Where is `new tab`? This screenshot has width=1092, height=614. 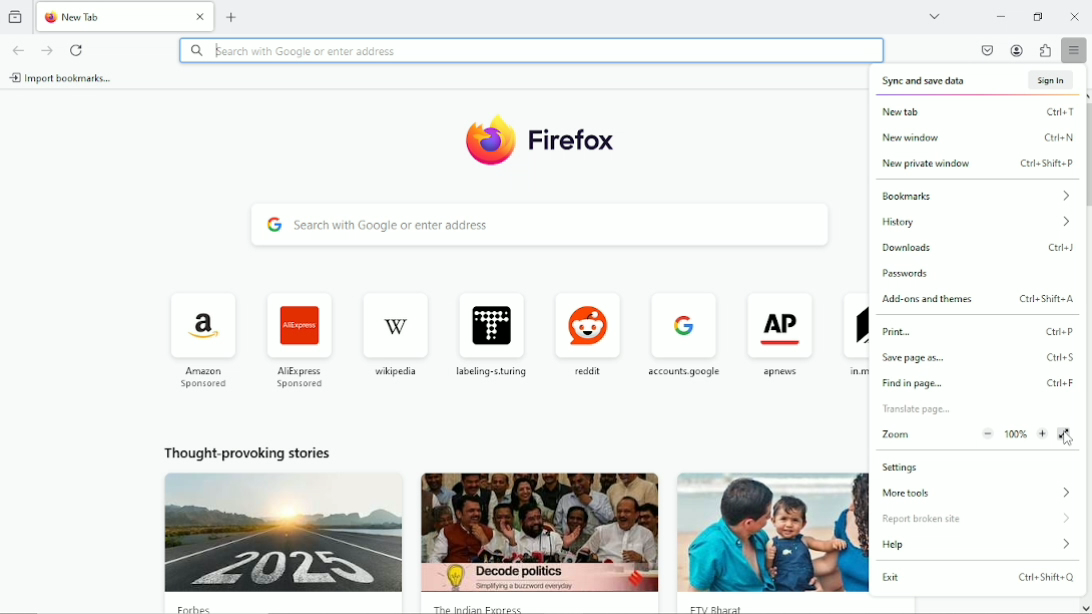 new tab is located at coordinates (979, 114).